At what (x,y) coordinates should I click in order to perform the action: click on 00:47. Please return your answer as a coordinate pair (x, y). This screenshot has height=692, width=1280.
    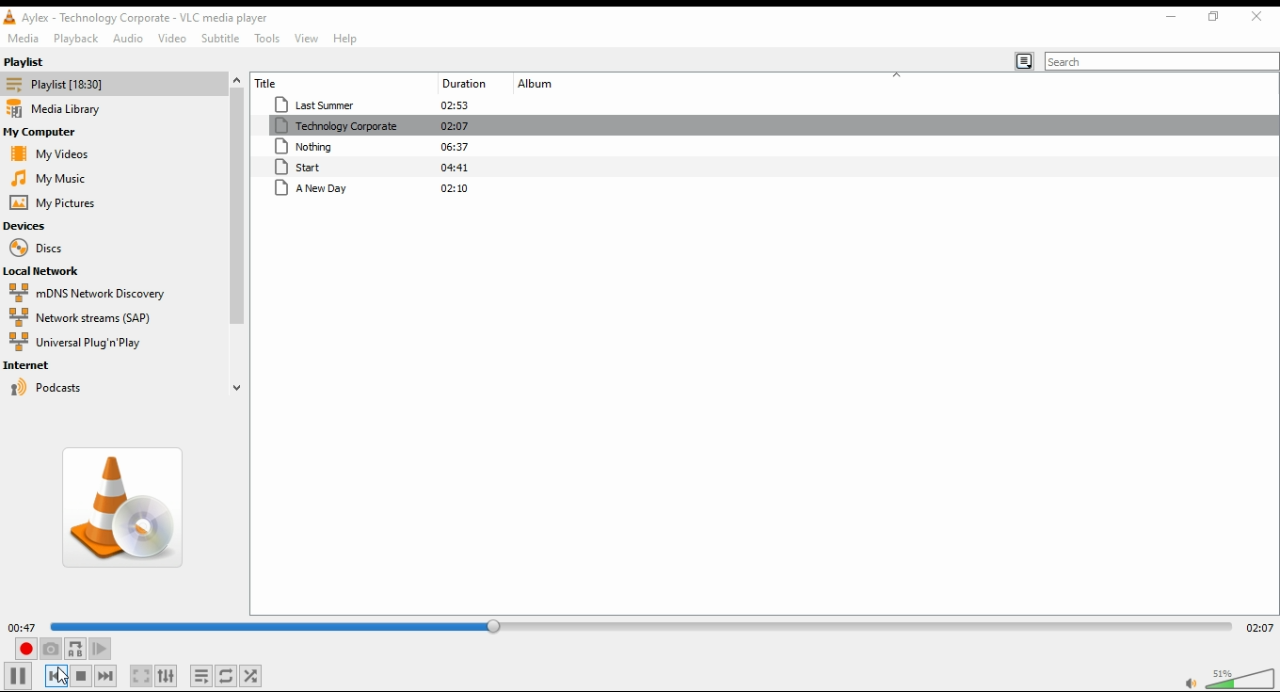
    Looking at the image, I should click on (22, 627).